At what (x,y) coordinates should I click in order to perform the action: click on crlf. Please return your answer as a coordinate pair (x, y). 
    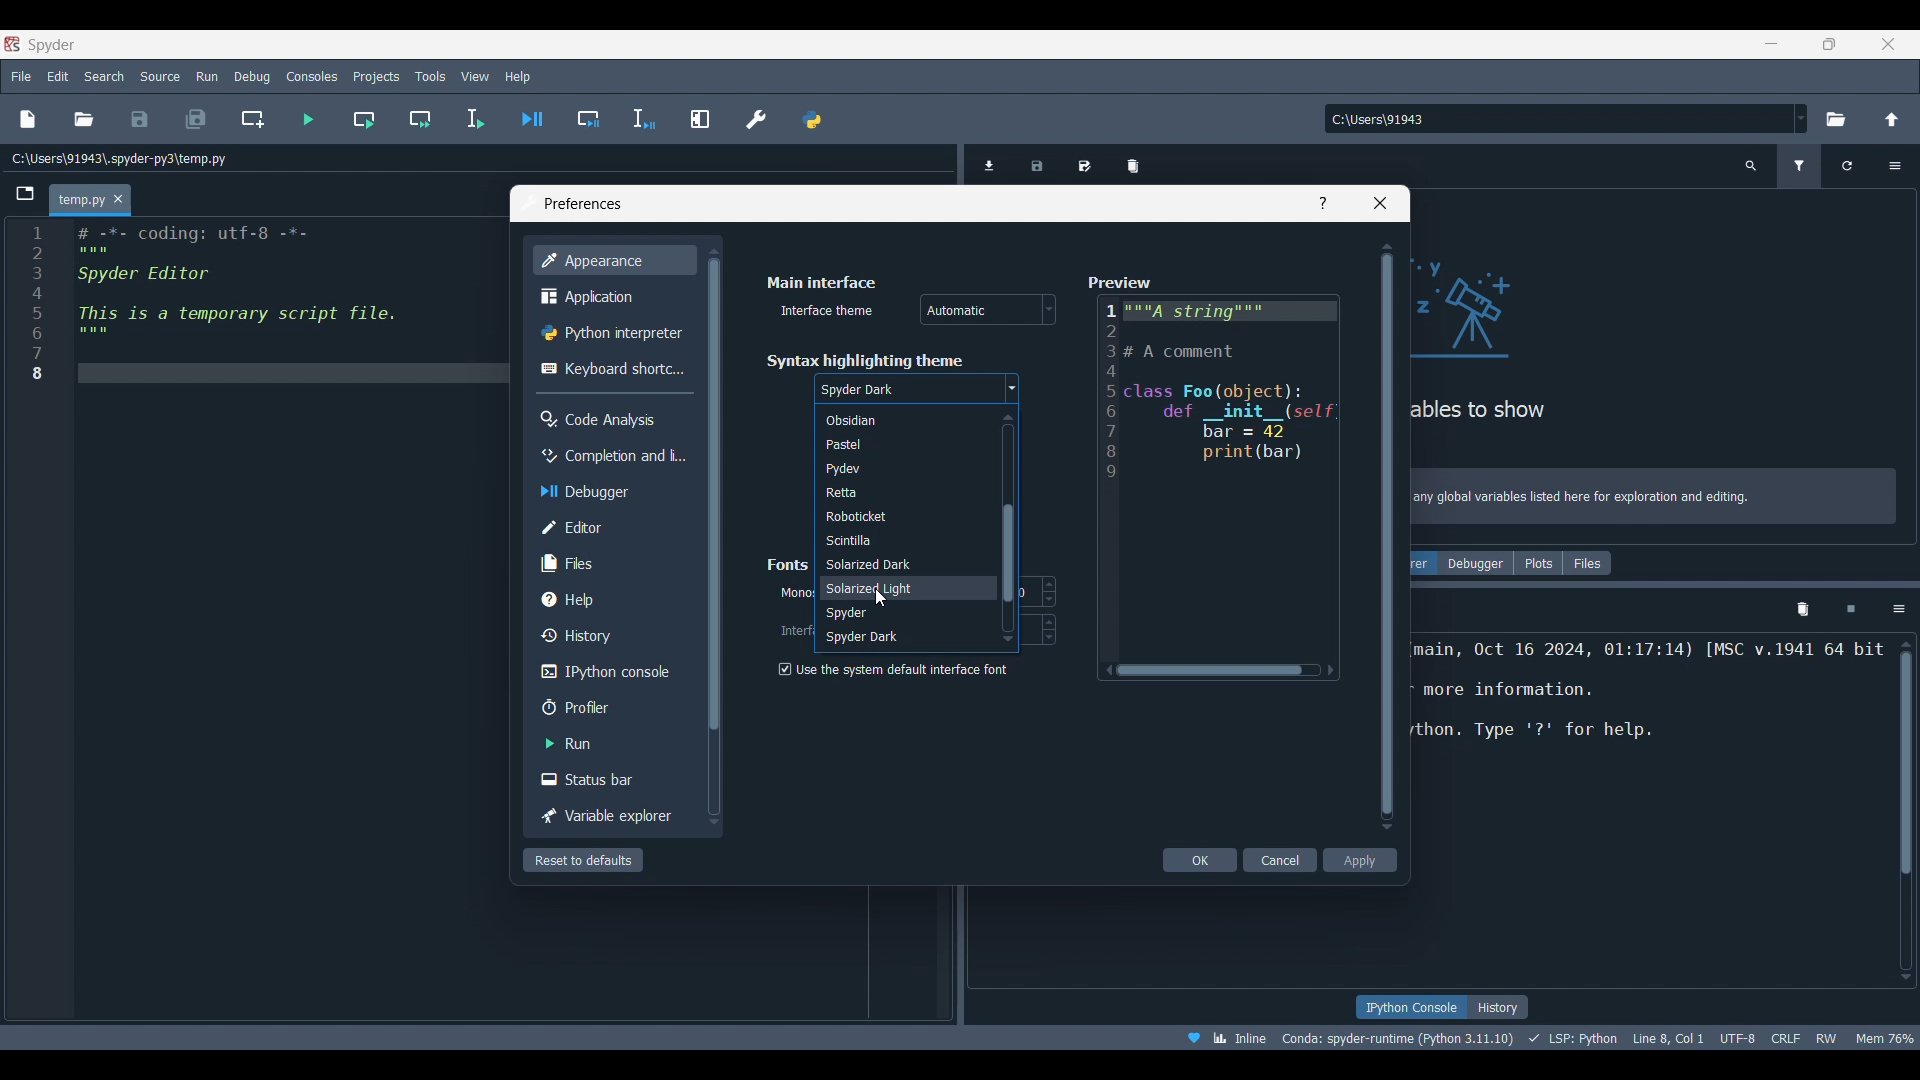
    Looking at the image, I should click on (1783, 1038).